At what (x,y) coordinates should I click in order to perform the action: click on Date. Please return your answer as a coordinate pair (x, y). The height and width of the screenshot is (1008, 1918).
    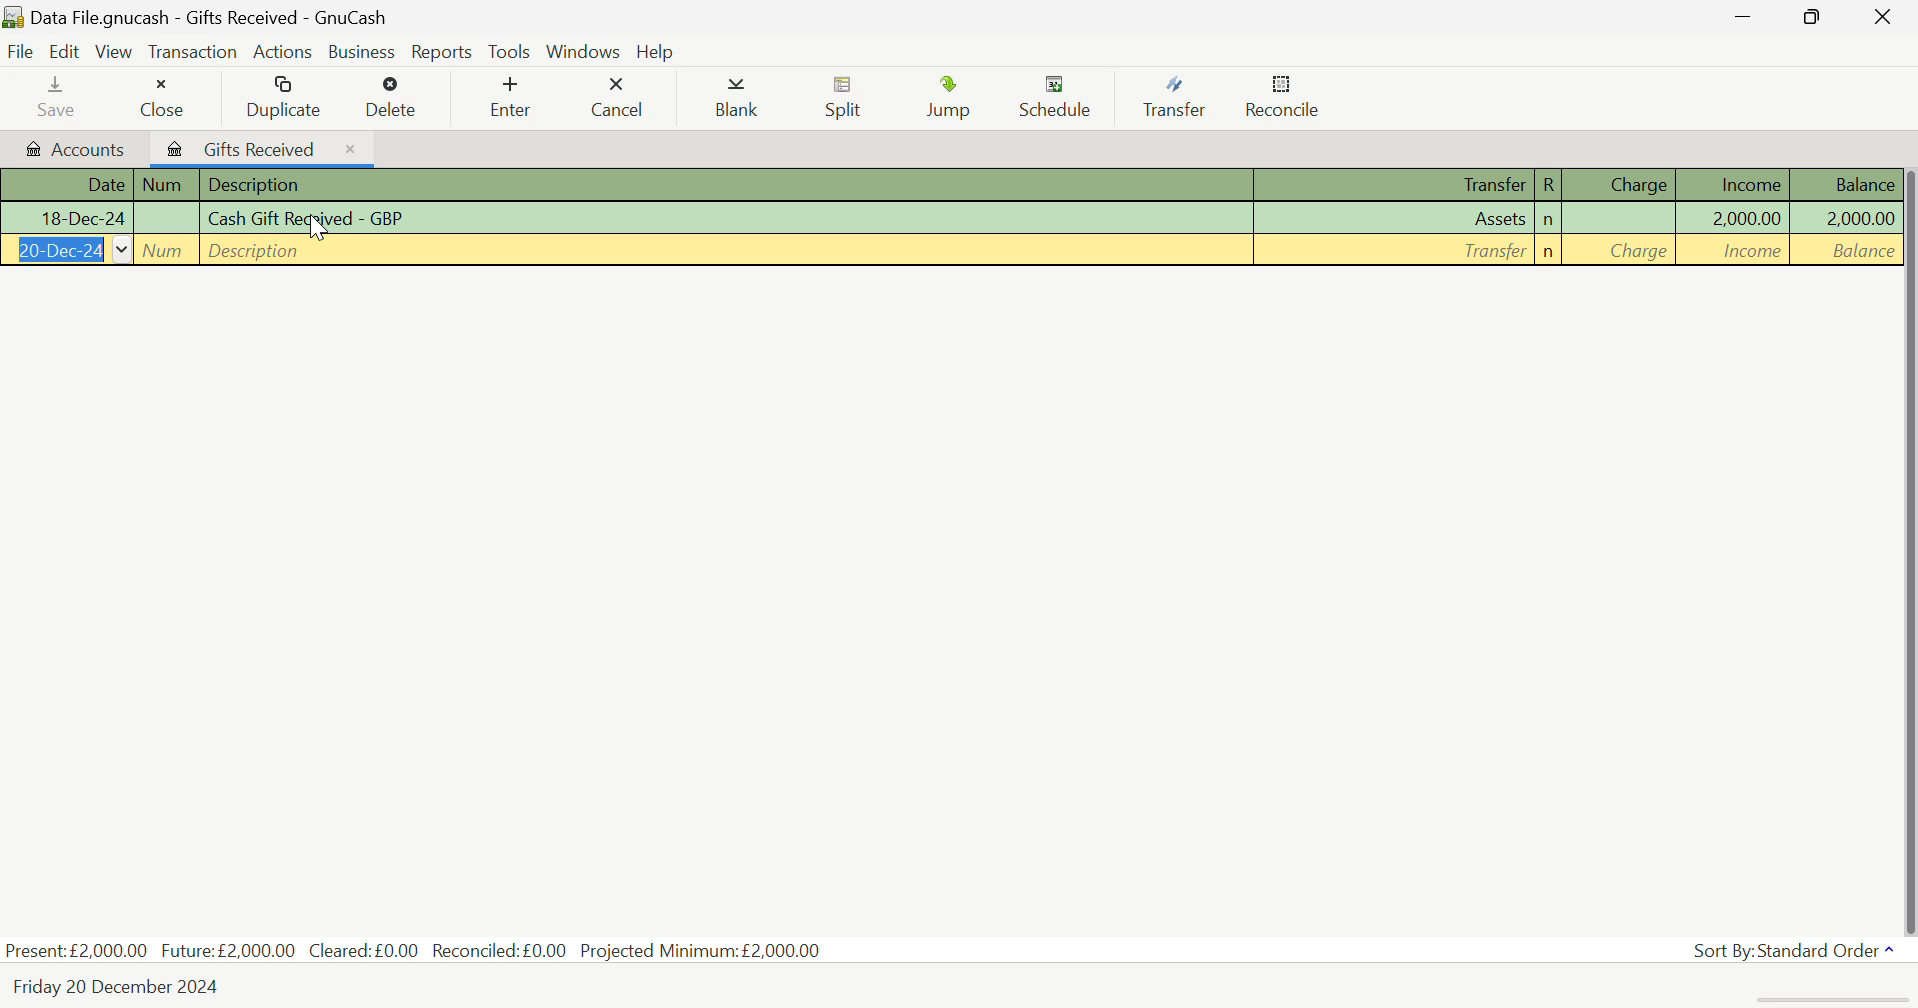
    Looking at the image, I should click on (66, 185).